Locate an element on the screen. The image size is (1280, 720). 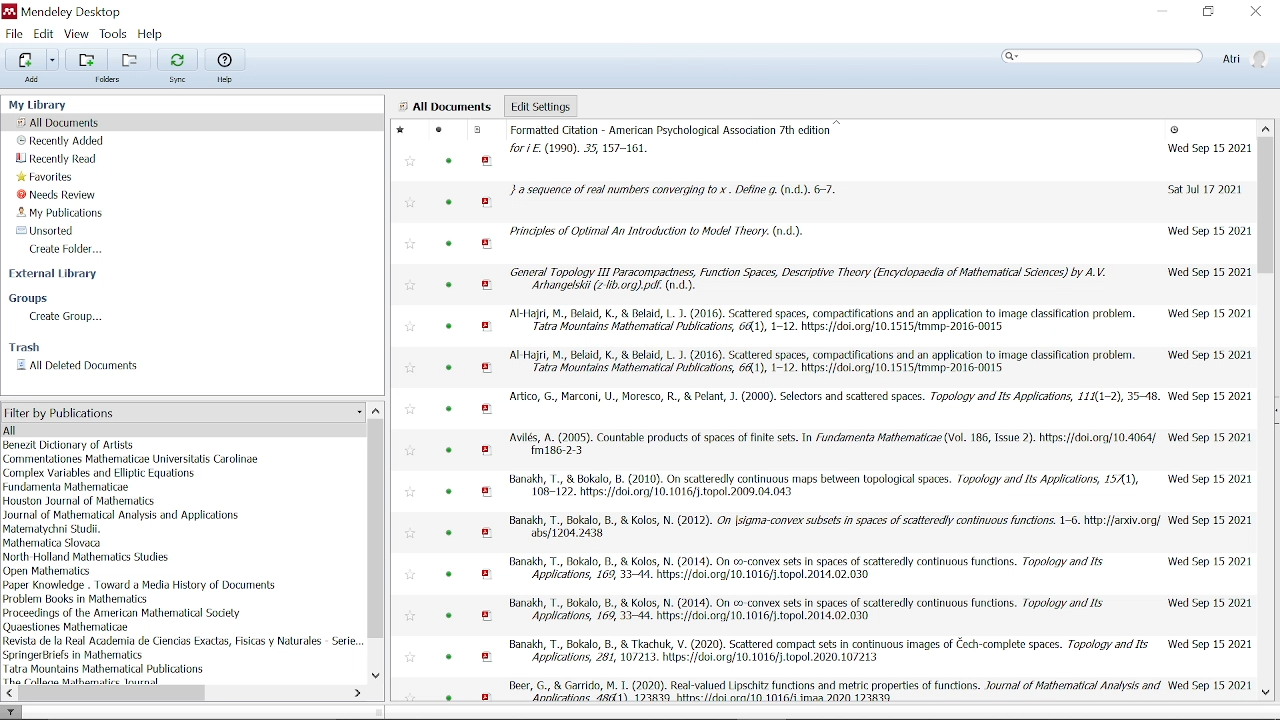
Vertical scrollbar in filter by publication is located at coordinates (377, 530).